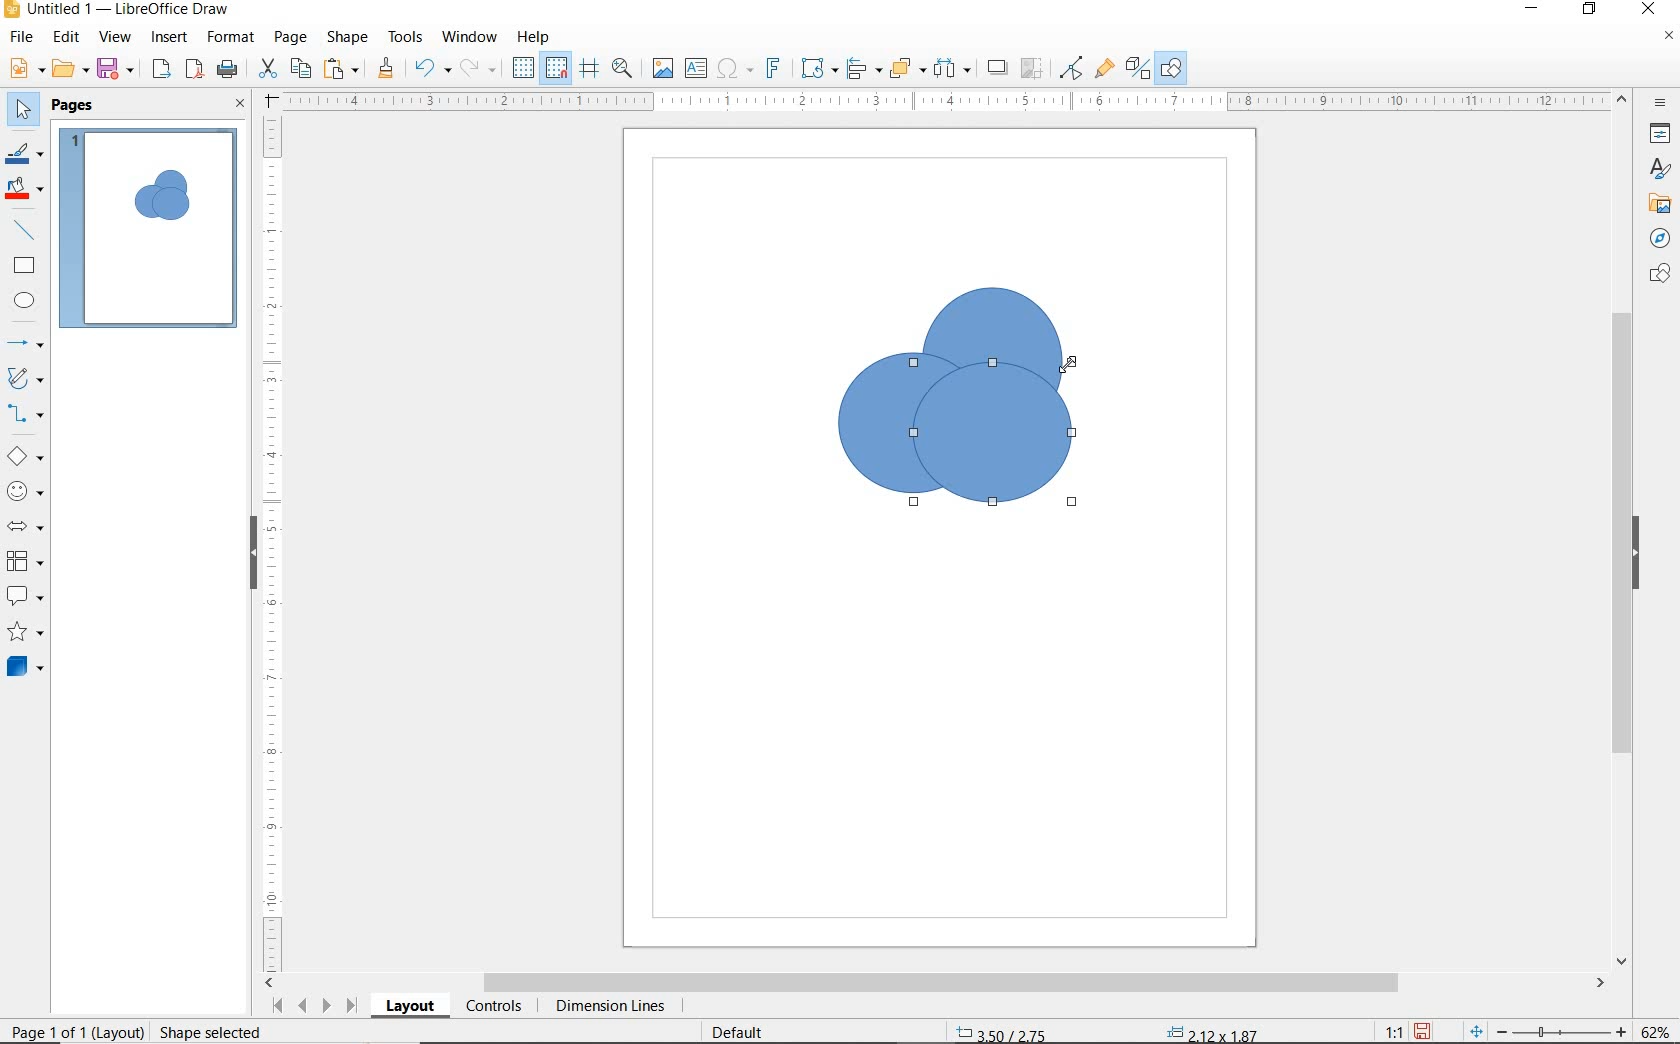 Image resolution: width=1680 pixels, height=1044 pixels. I want to click on ELLIPSE, so click(25, 302).